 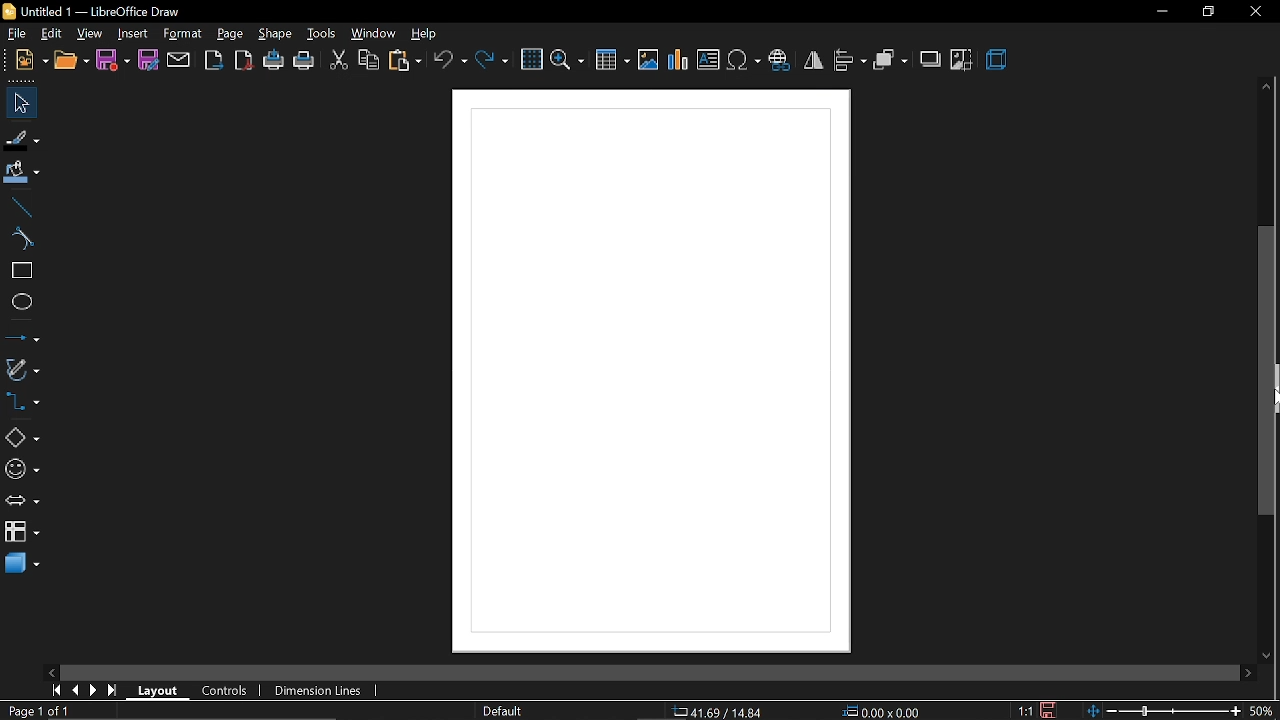 What do you see at coordinates (19, 205) in the screenshot?
I see `line` at bounding box center [19, 205].